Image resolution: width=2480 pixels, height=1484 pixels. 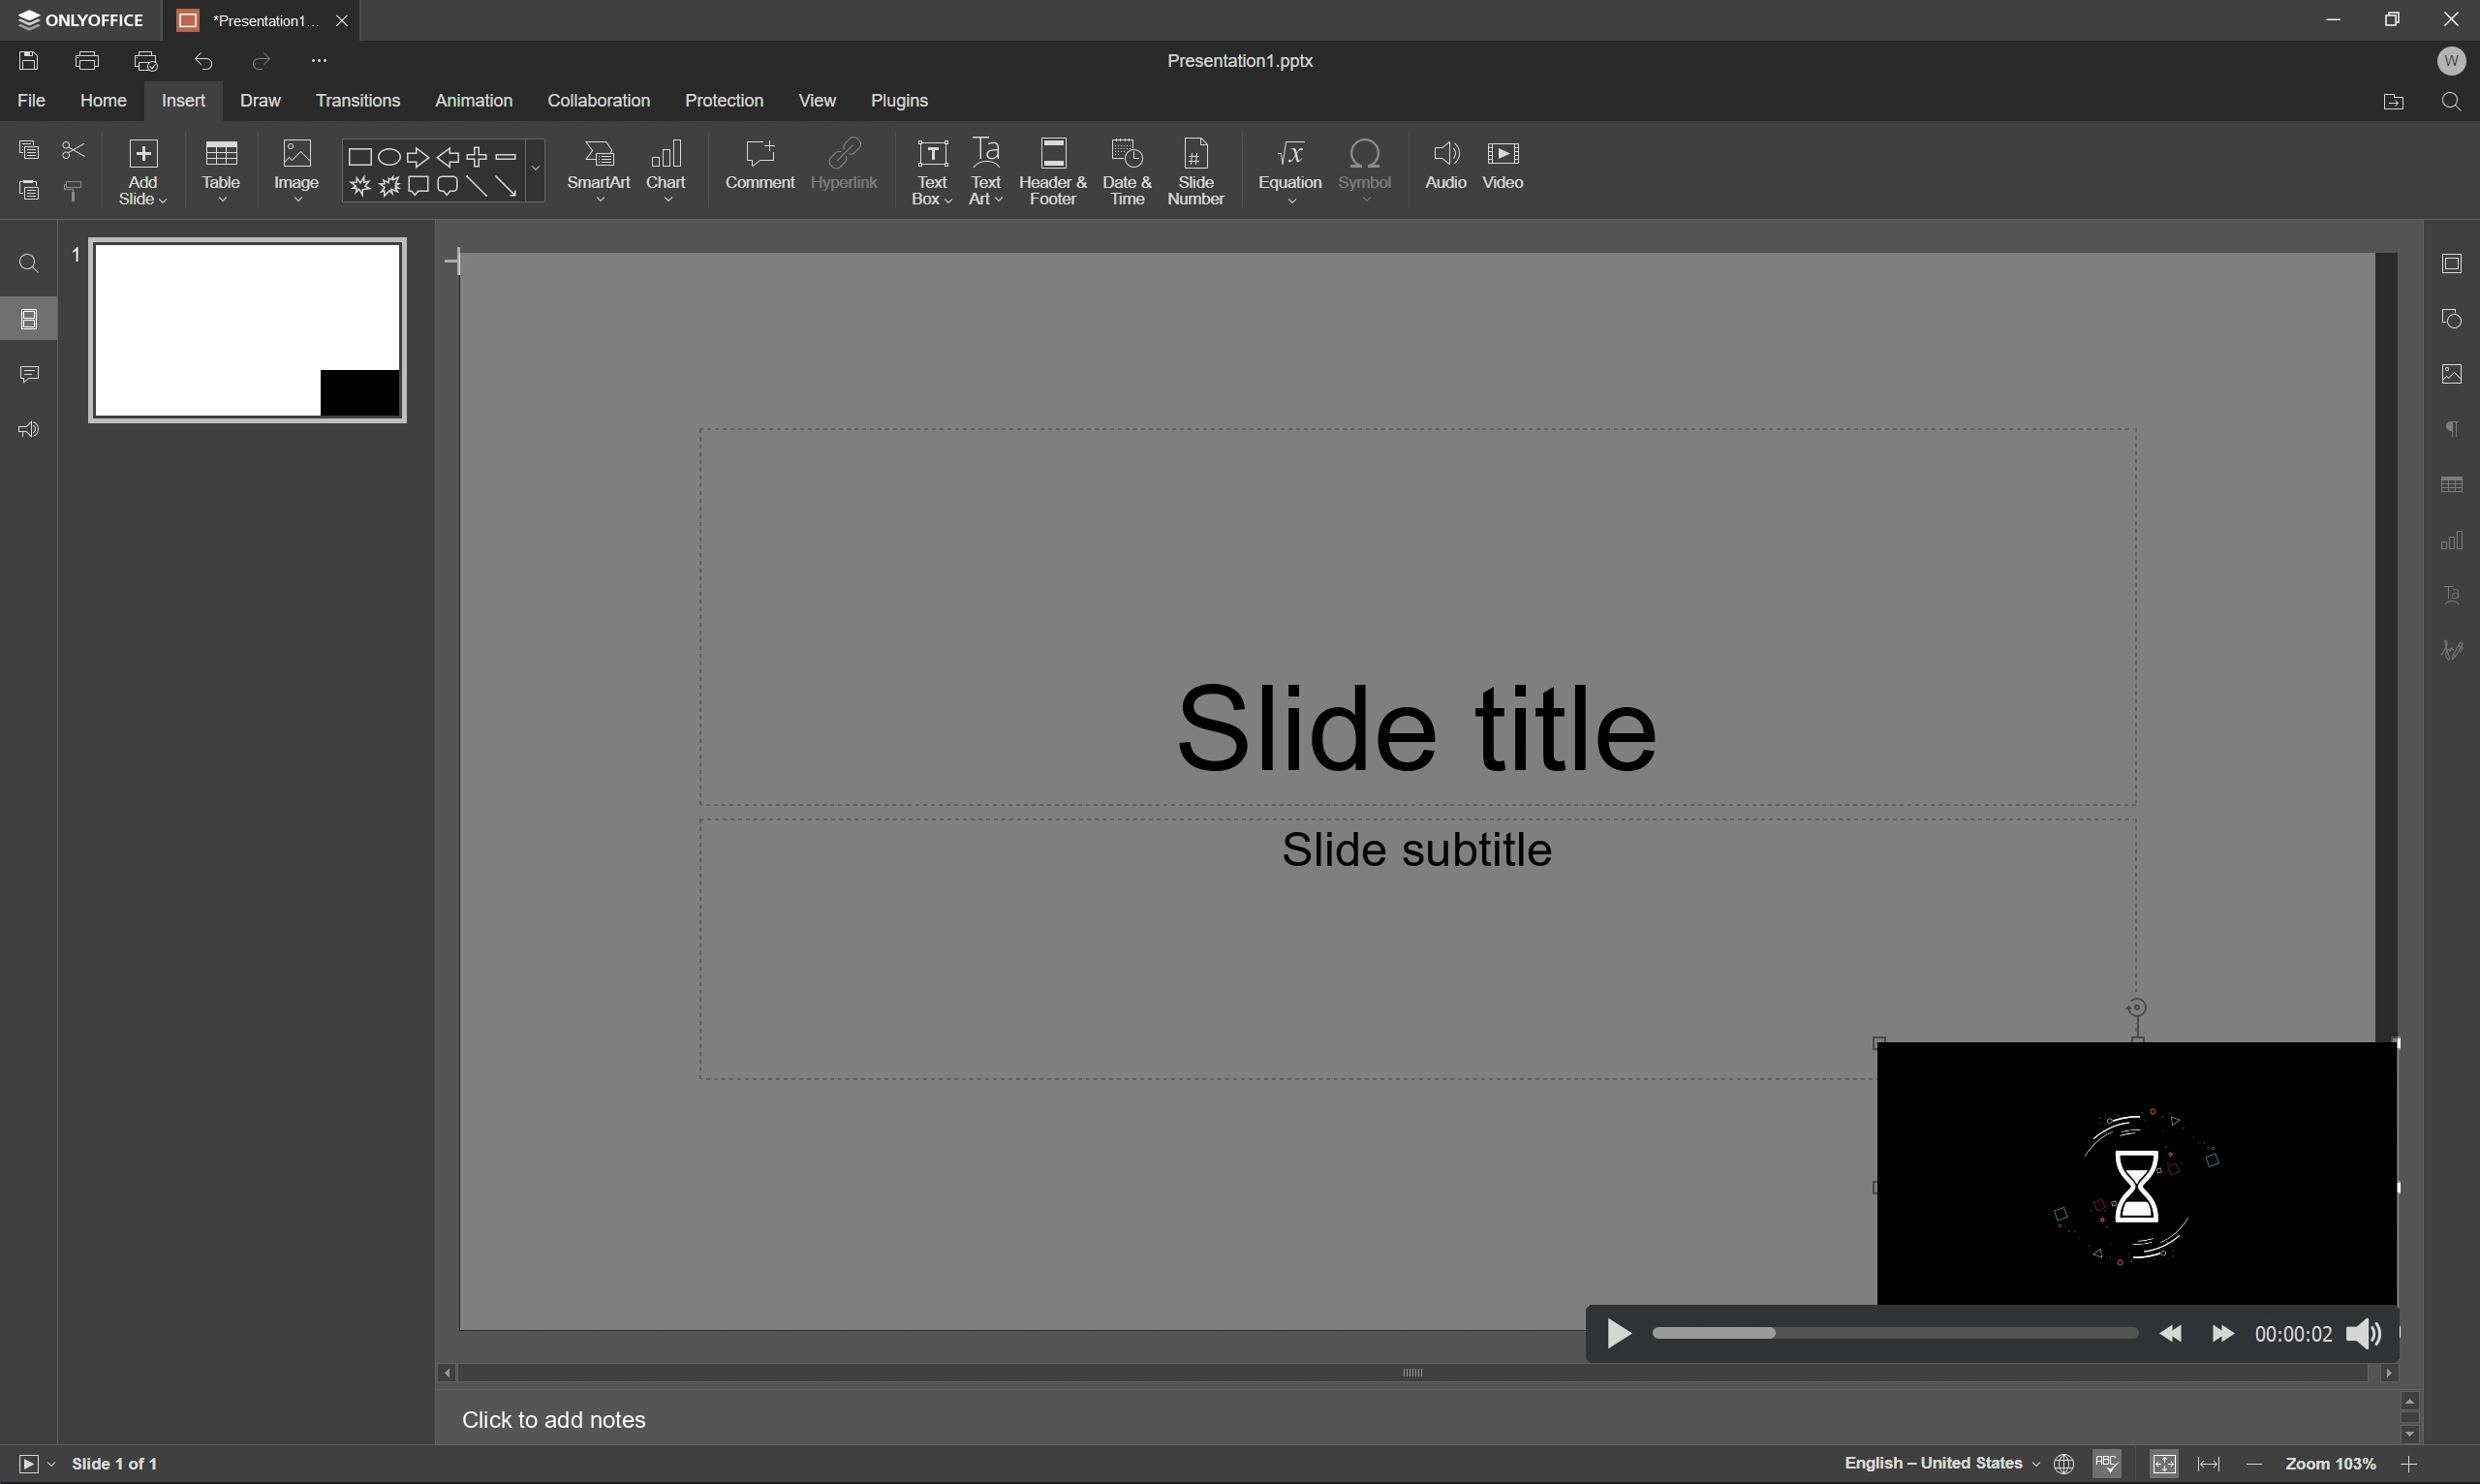 What do you see at coordinates (28, 191) in the screenshot?
I see `paste` at bounding box center [28, 191].